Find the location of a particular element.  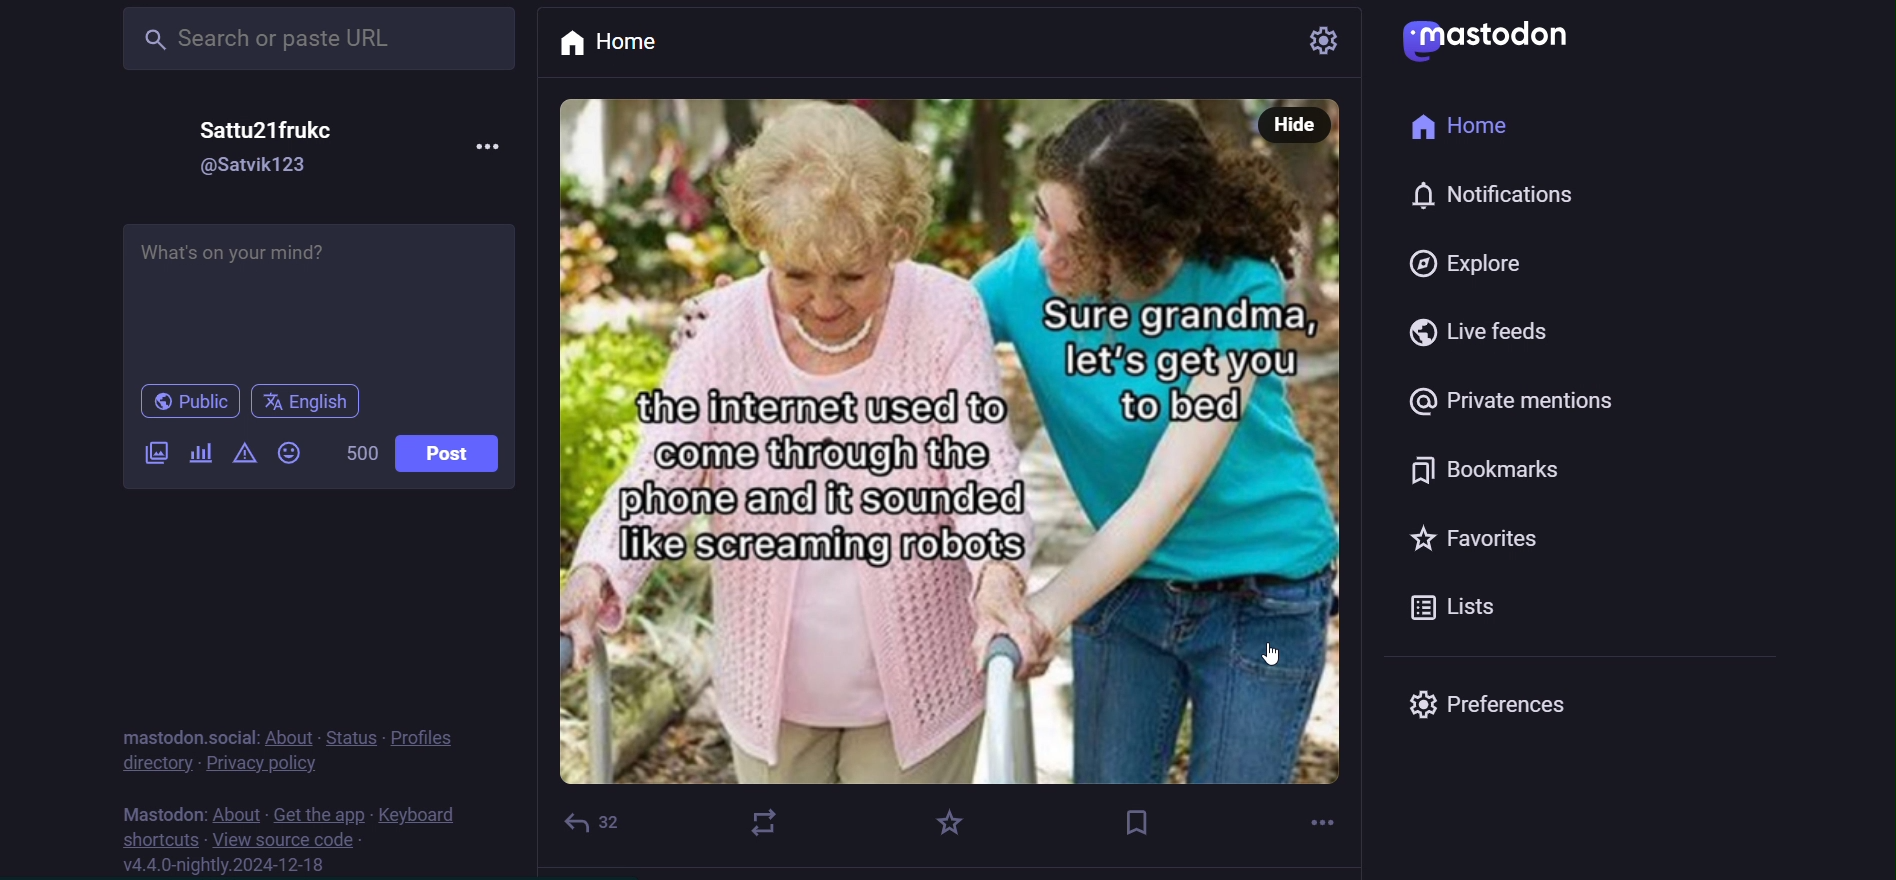

bookmark is located at coordinates (1141, 821).